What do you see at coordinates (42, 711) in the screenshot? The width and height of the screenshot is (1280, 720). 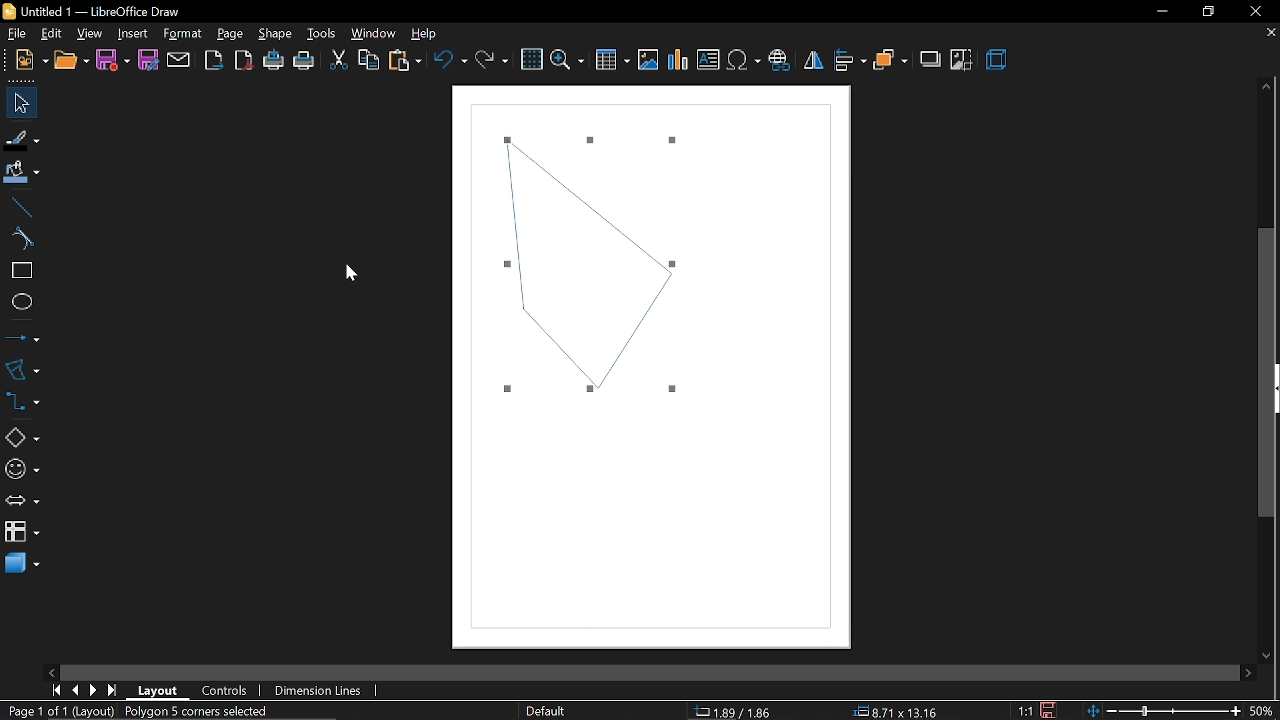 I see `current page` at bounding box center [42, 711].